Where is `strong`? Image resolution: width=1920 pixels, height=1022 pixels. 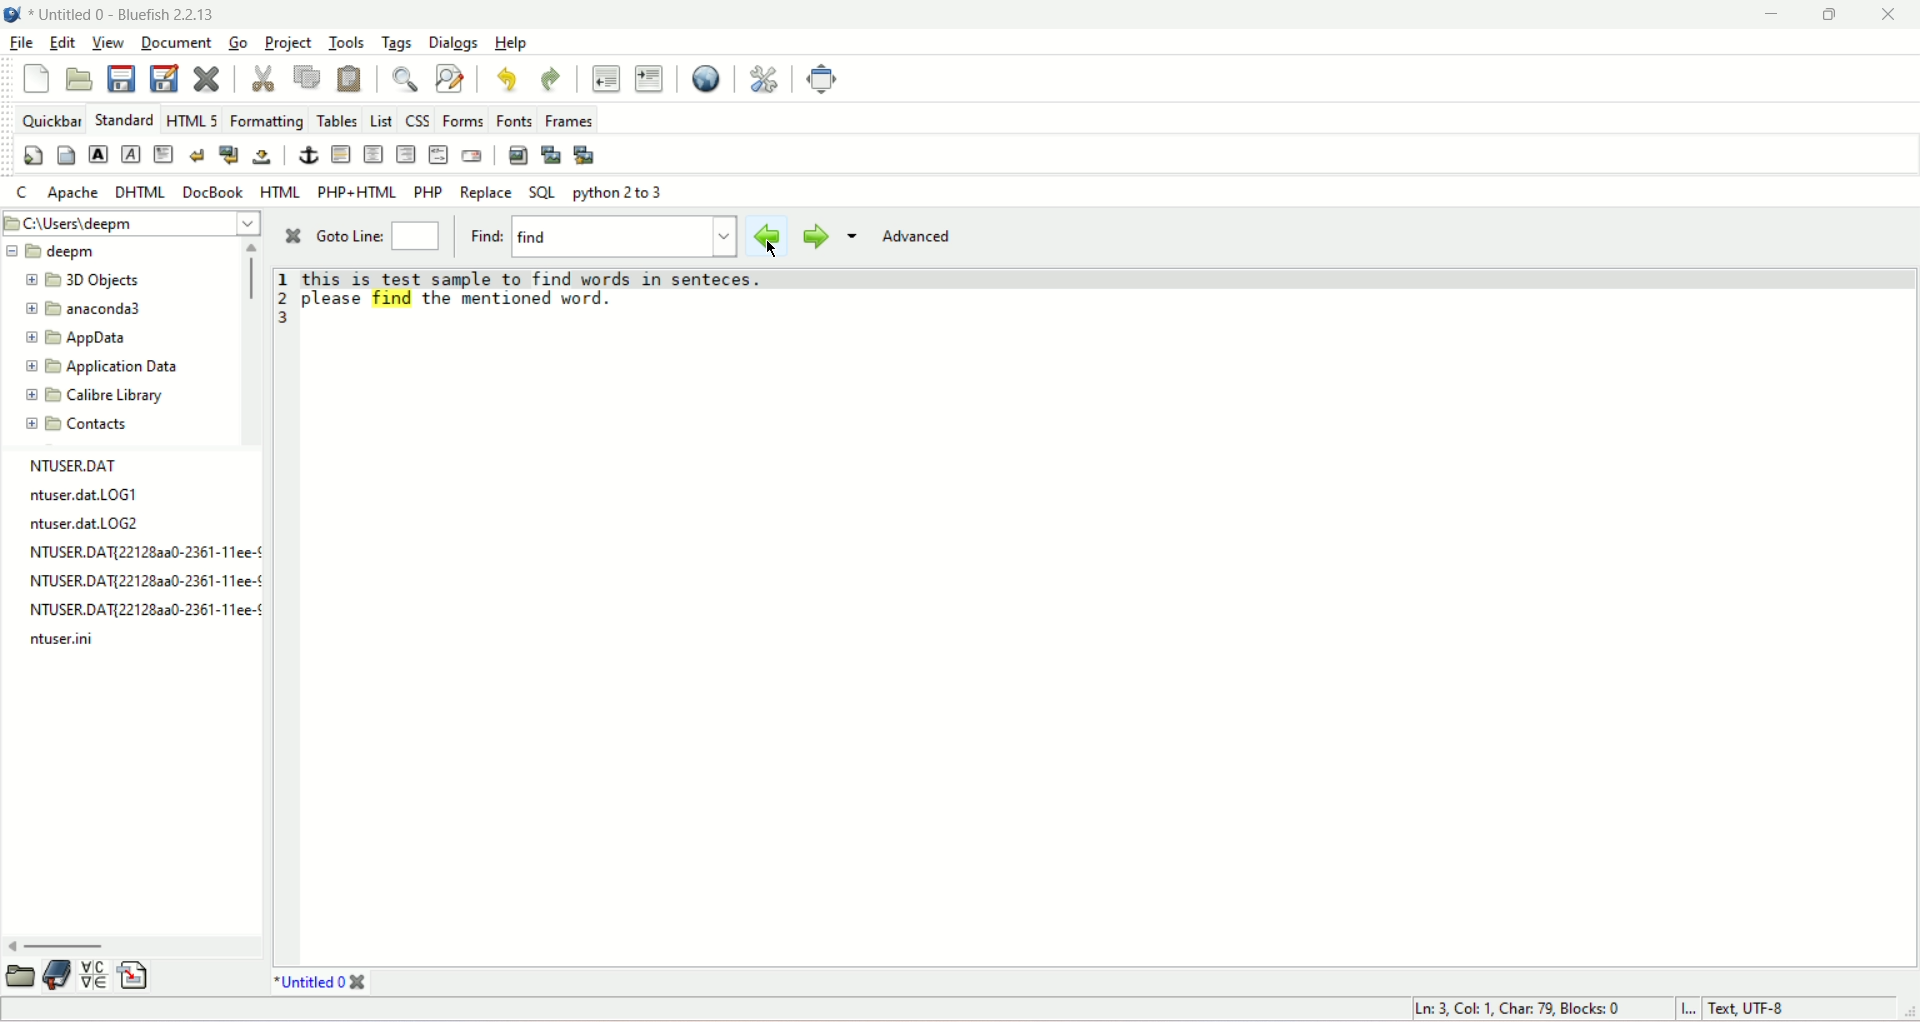 strong is located at coordinates (96, 152).